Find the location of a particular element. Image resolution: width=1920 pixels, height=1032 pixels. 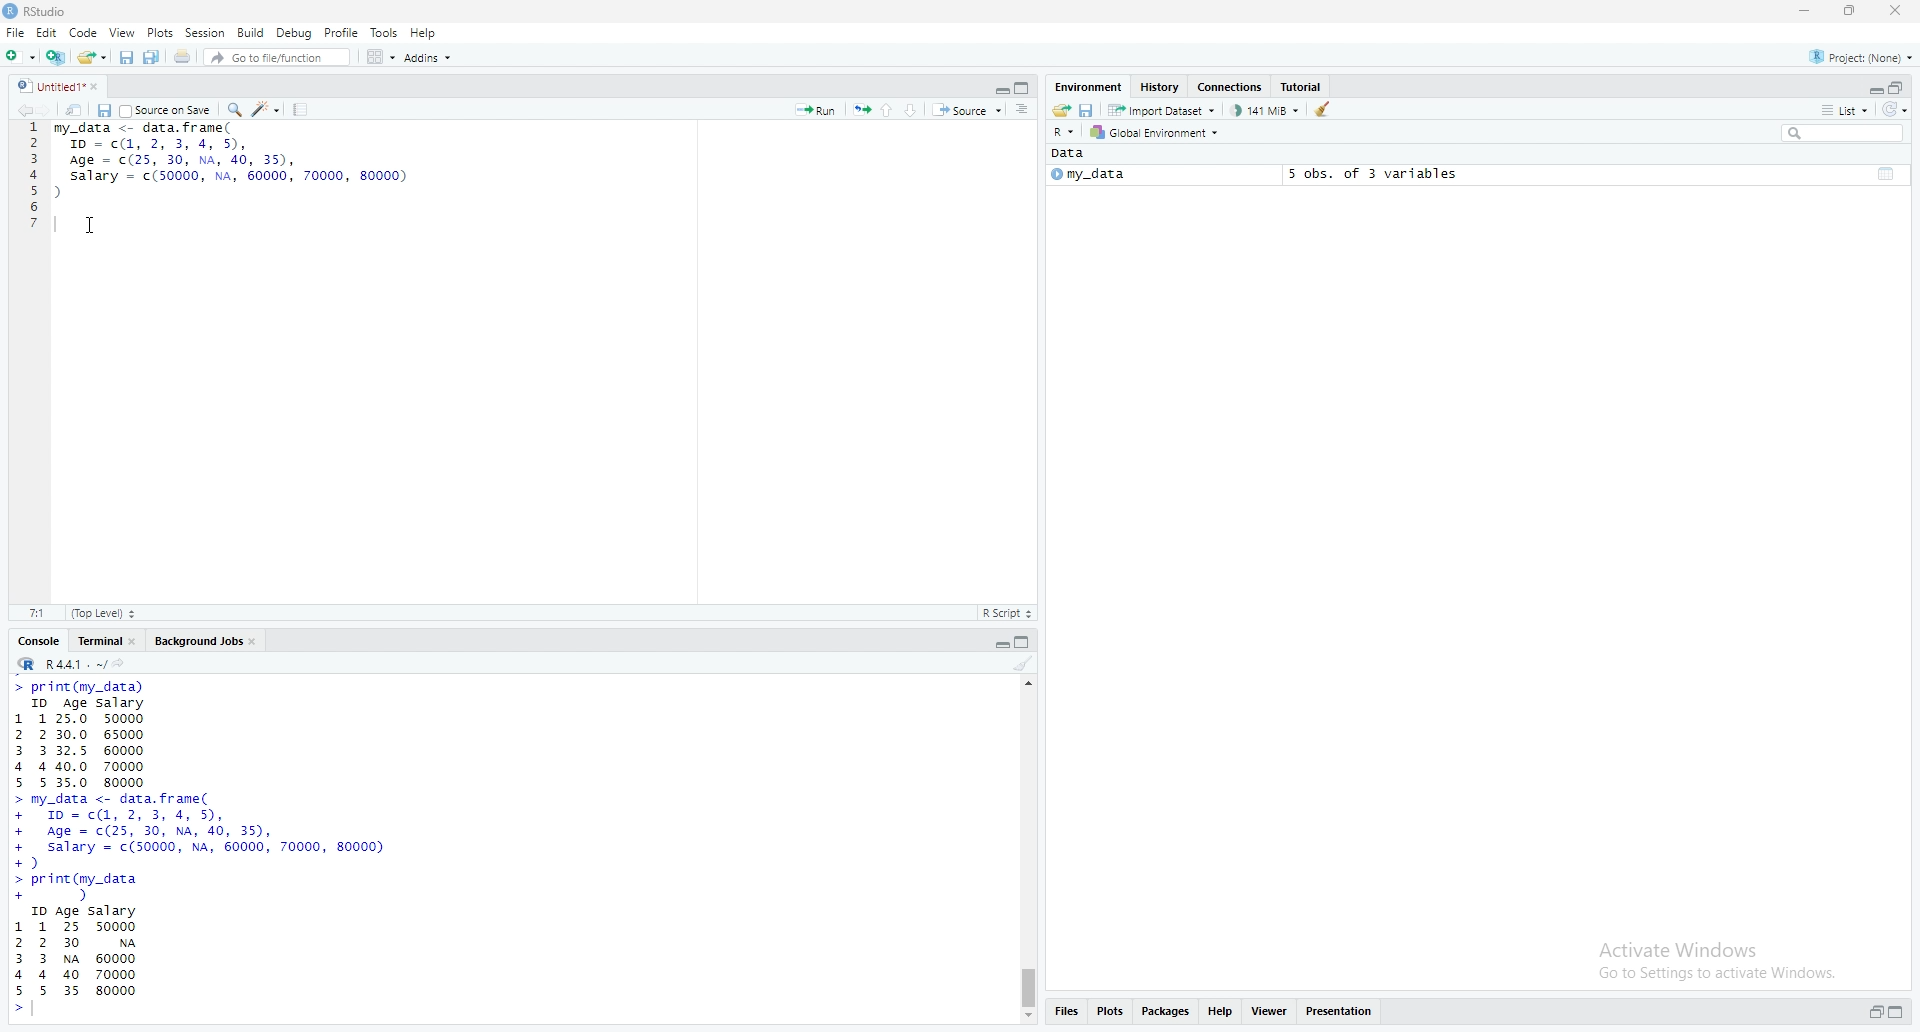

workspace panes is located at coordinates (382, 58).